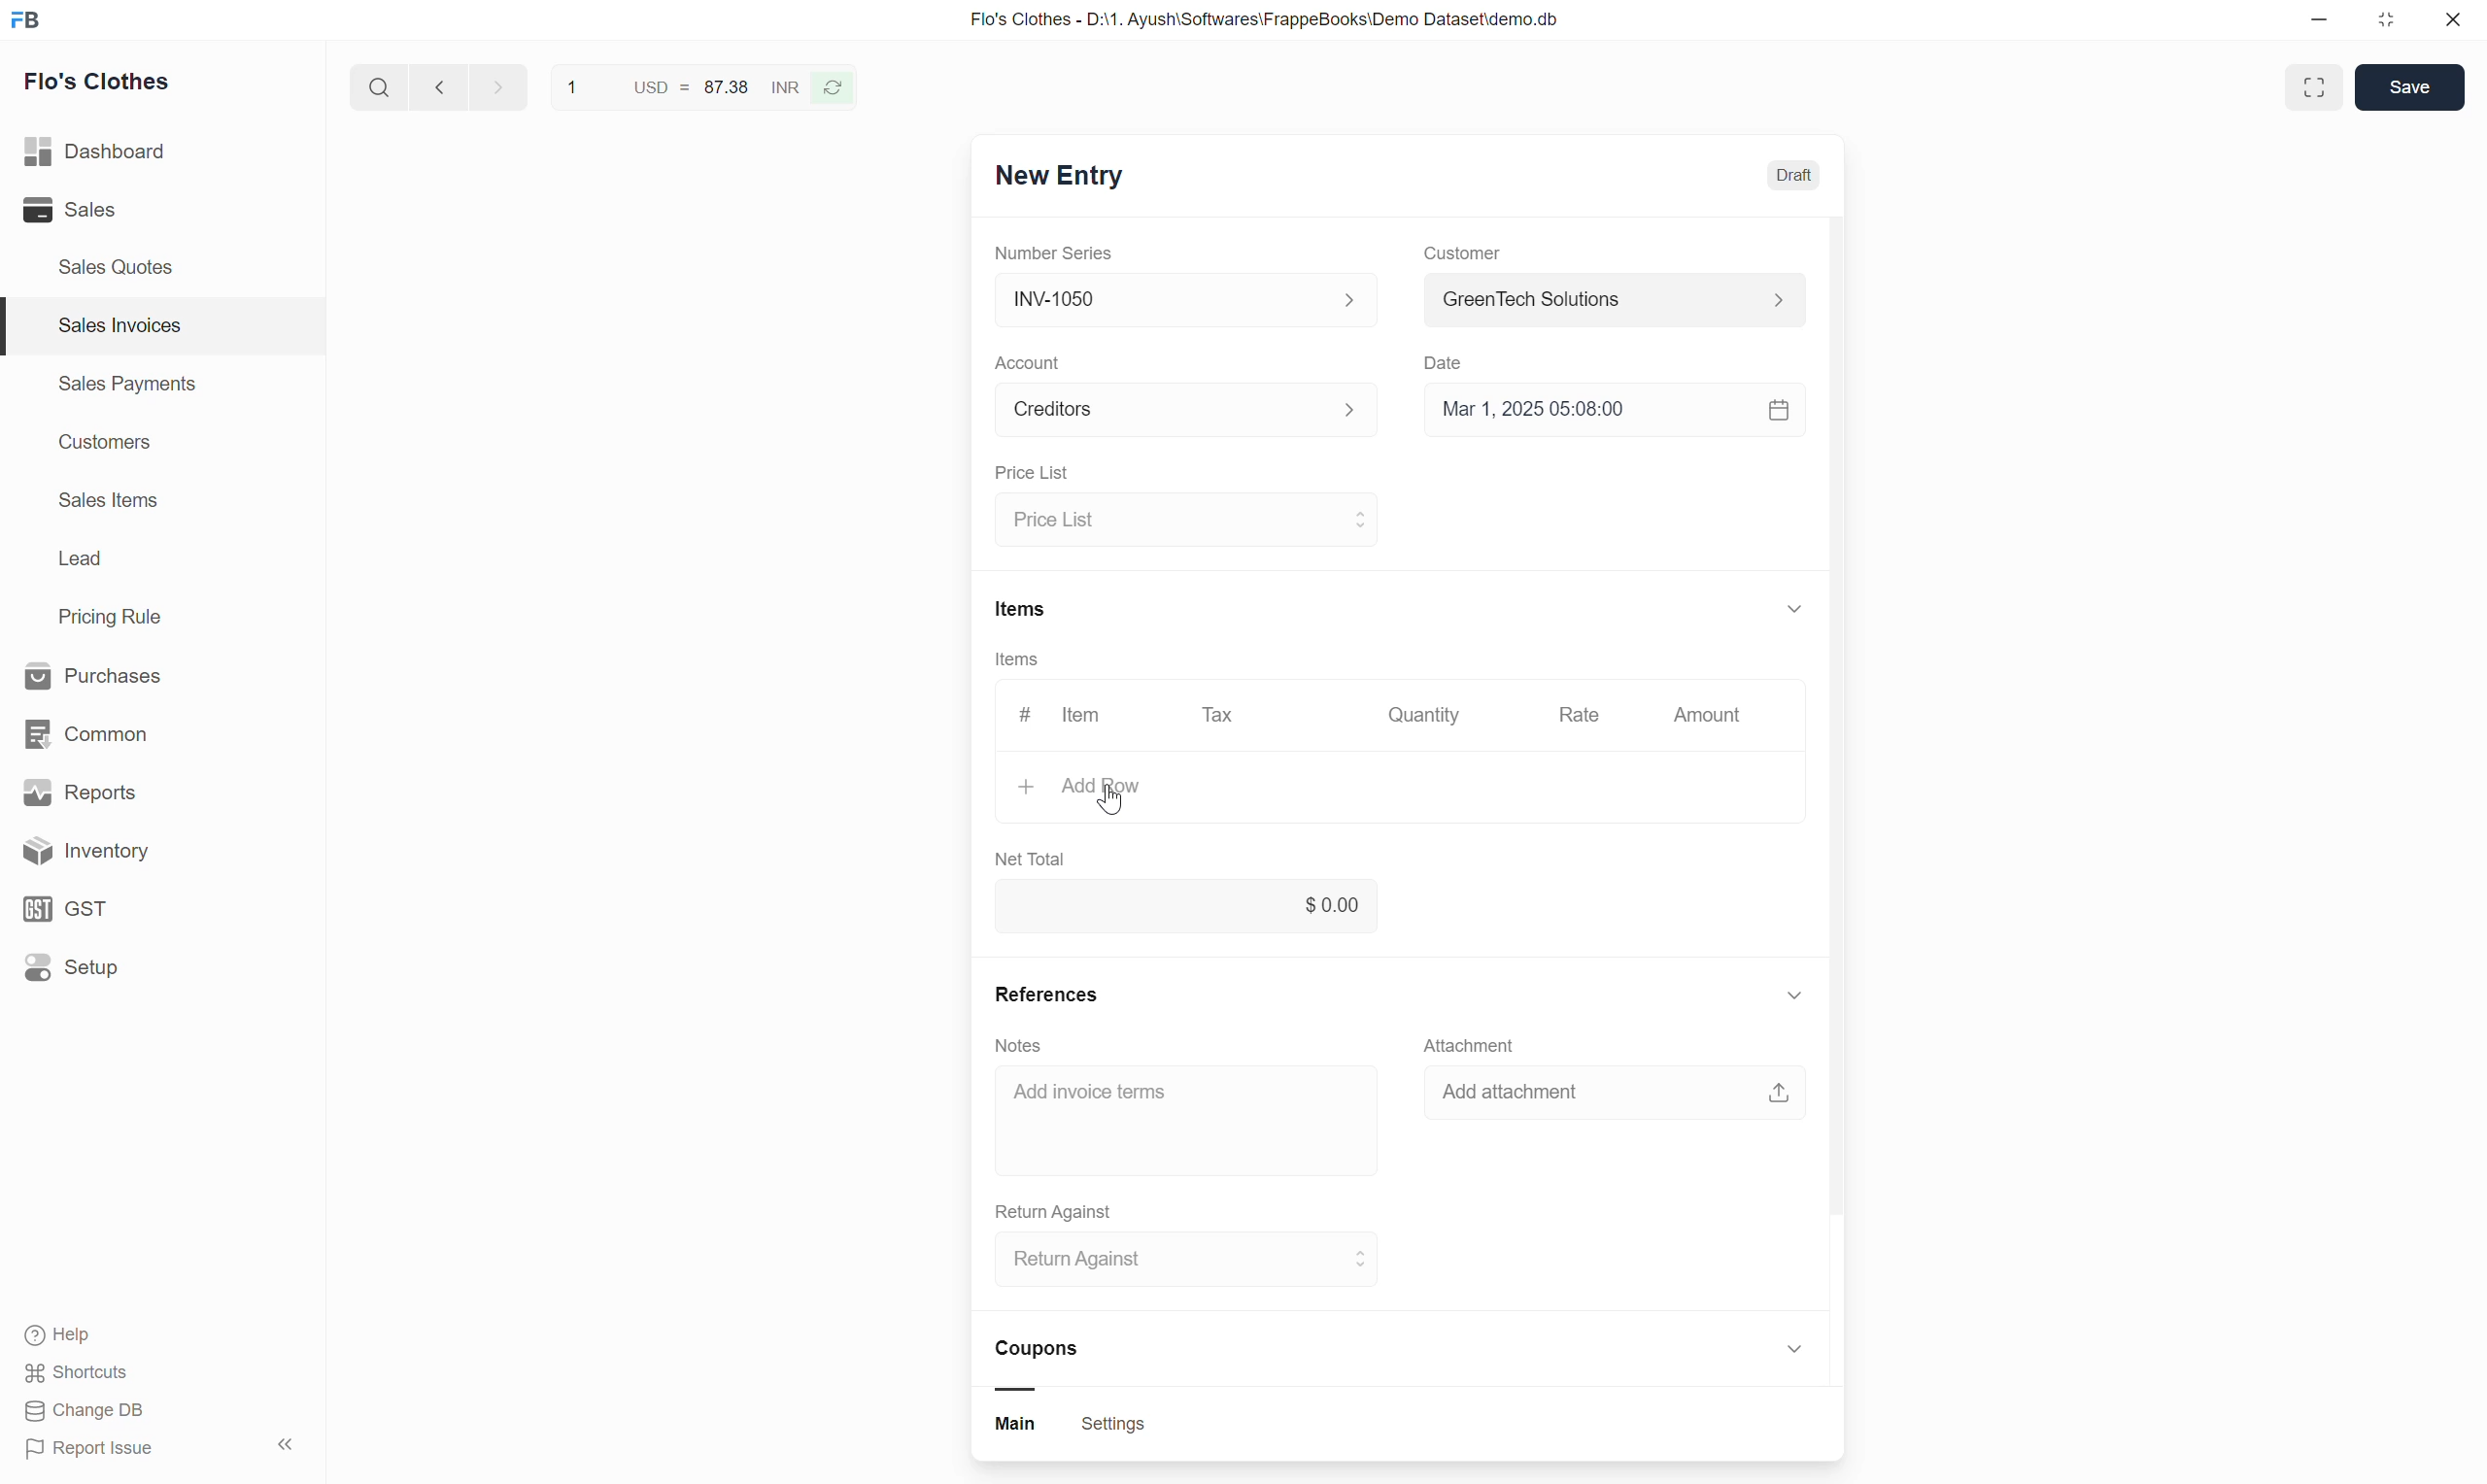  Describe the element at coordinates (113, 211) in the screenshot. I see `Sales ` at that location.